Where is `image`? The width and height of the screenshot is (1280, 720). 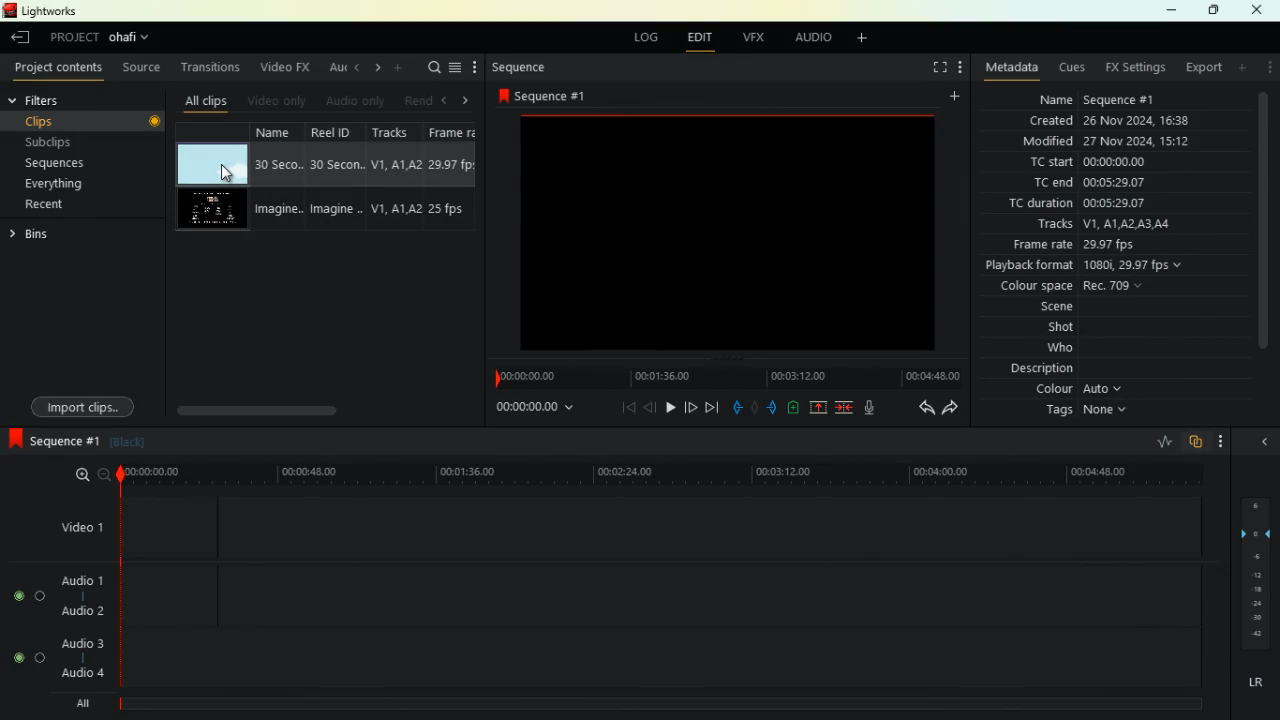 image is located at coordinates (719, 233).